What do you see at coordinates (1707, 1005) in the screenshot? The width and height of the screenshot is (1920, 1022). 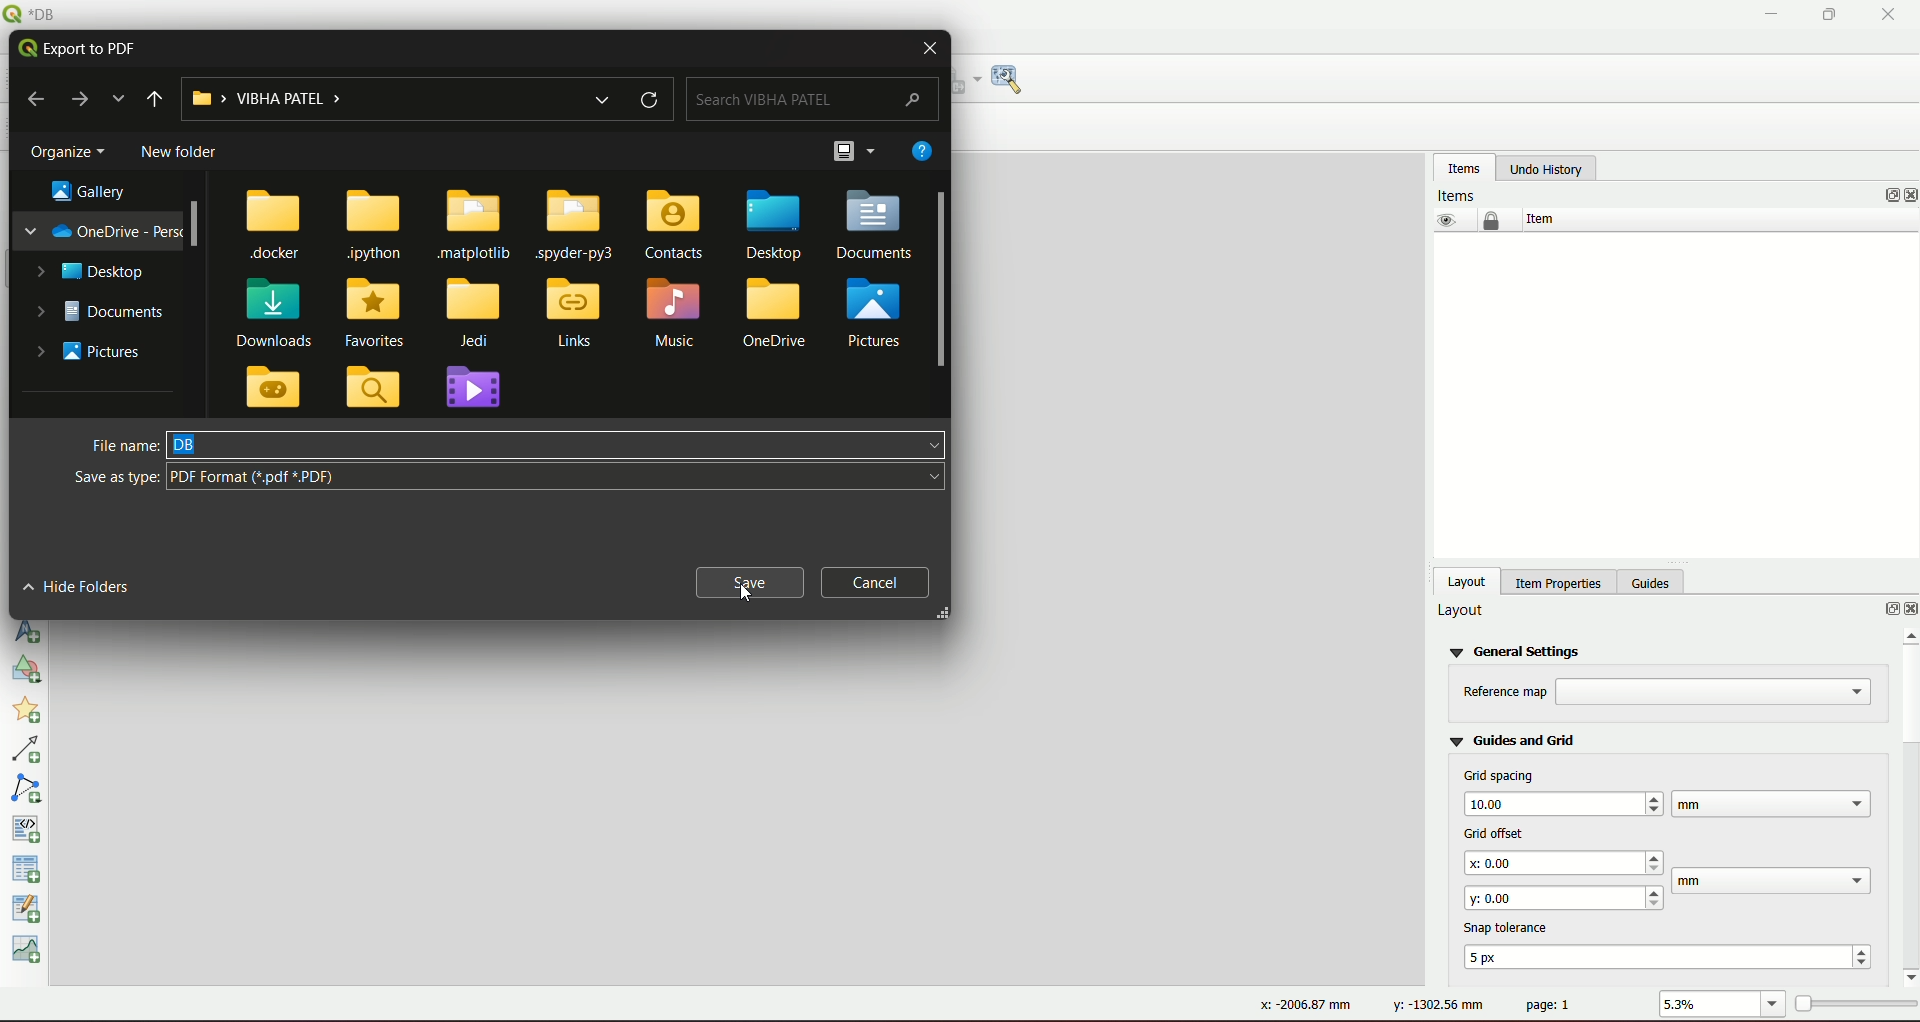 I see `value` at bounding box center [1707, 1005].